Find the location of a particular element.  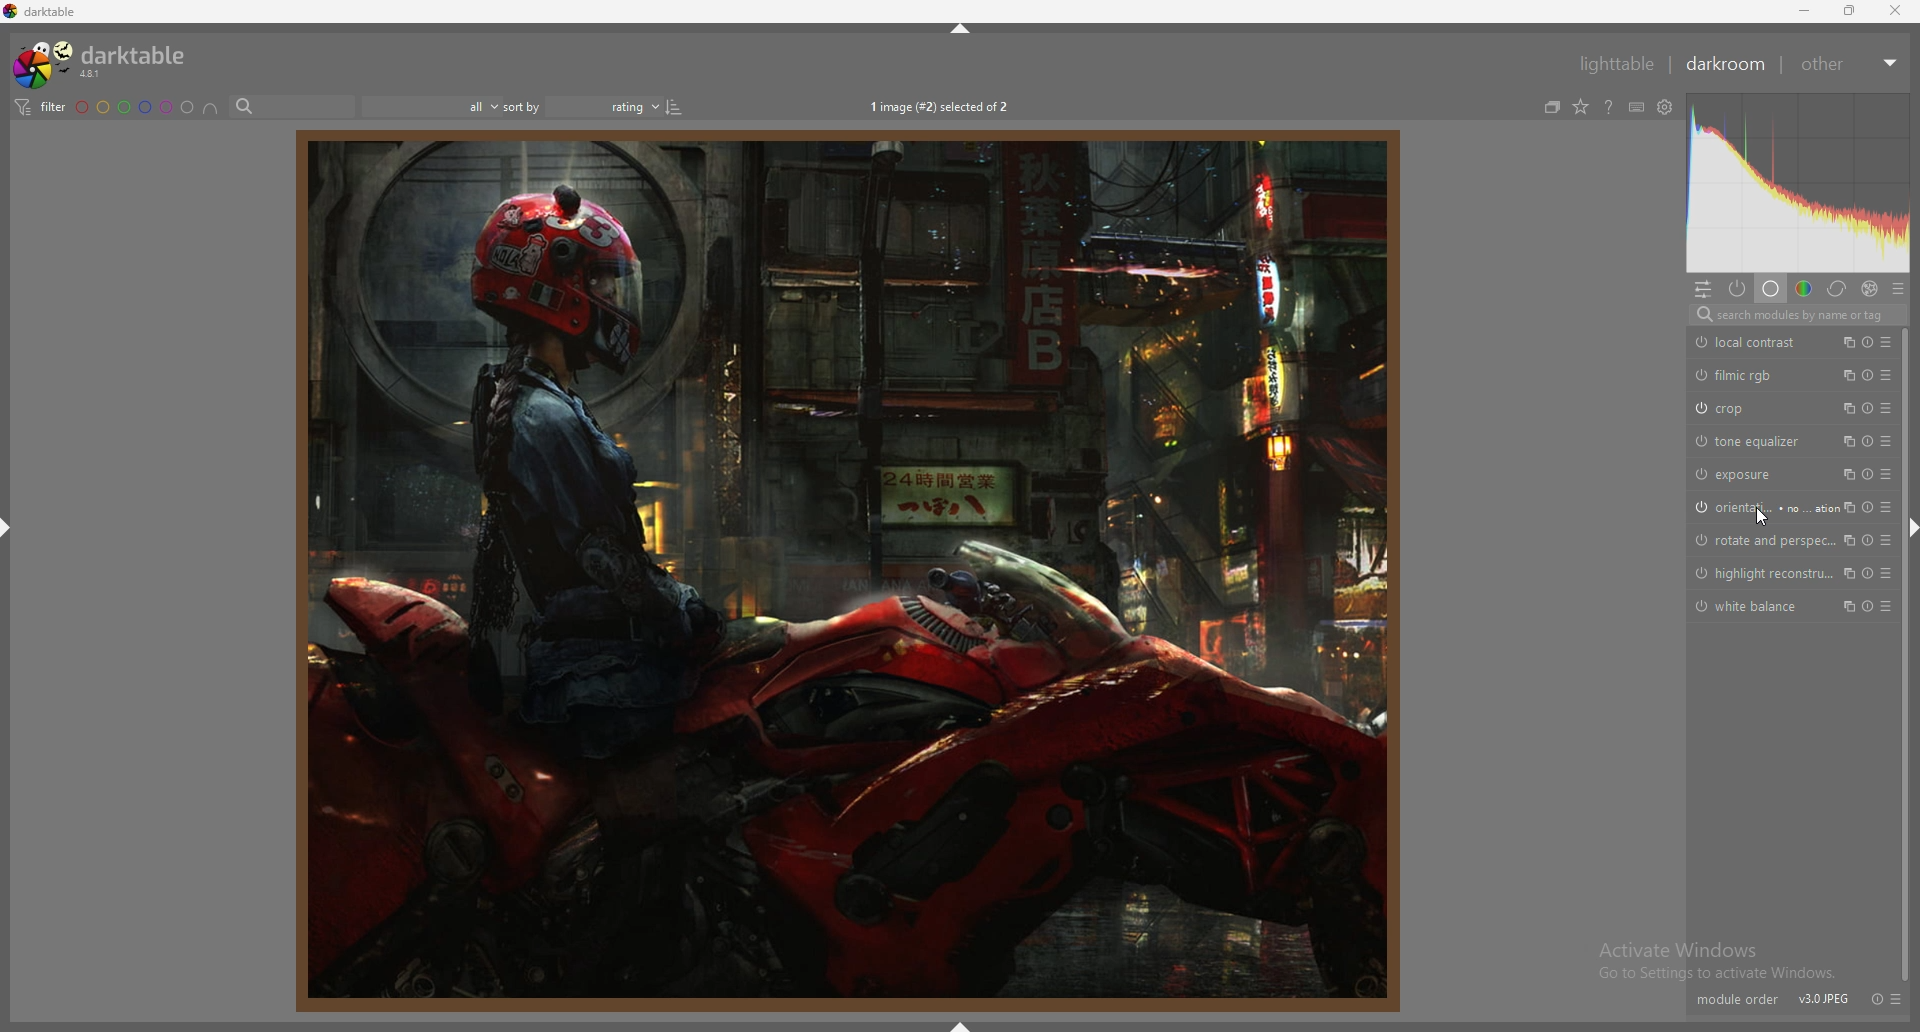

get help is located at coordinates (1609, 108).